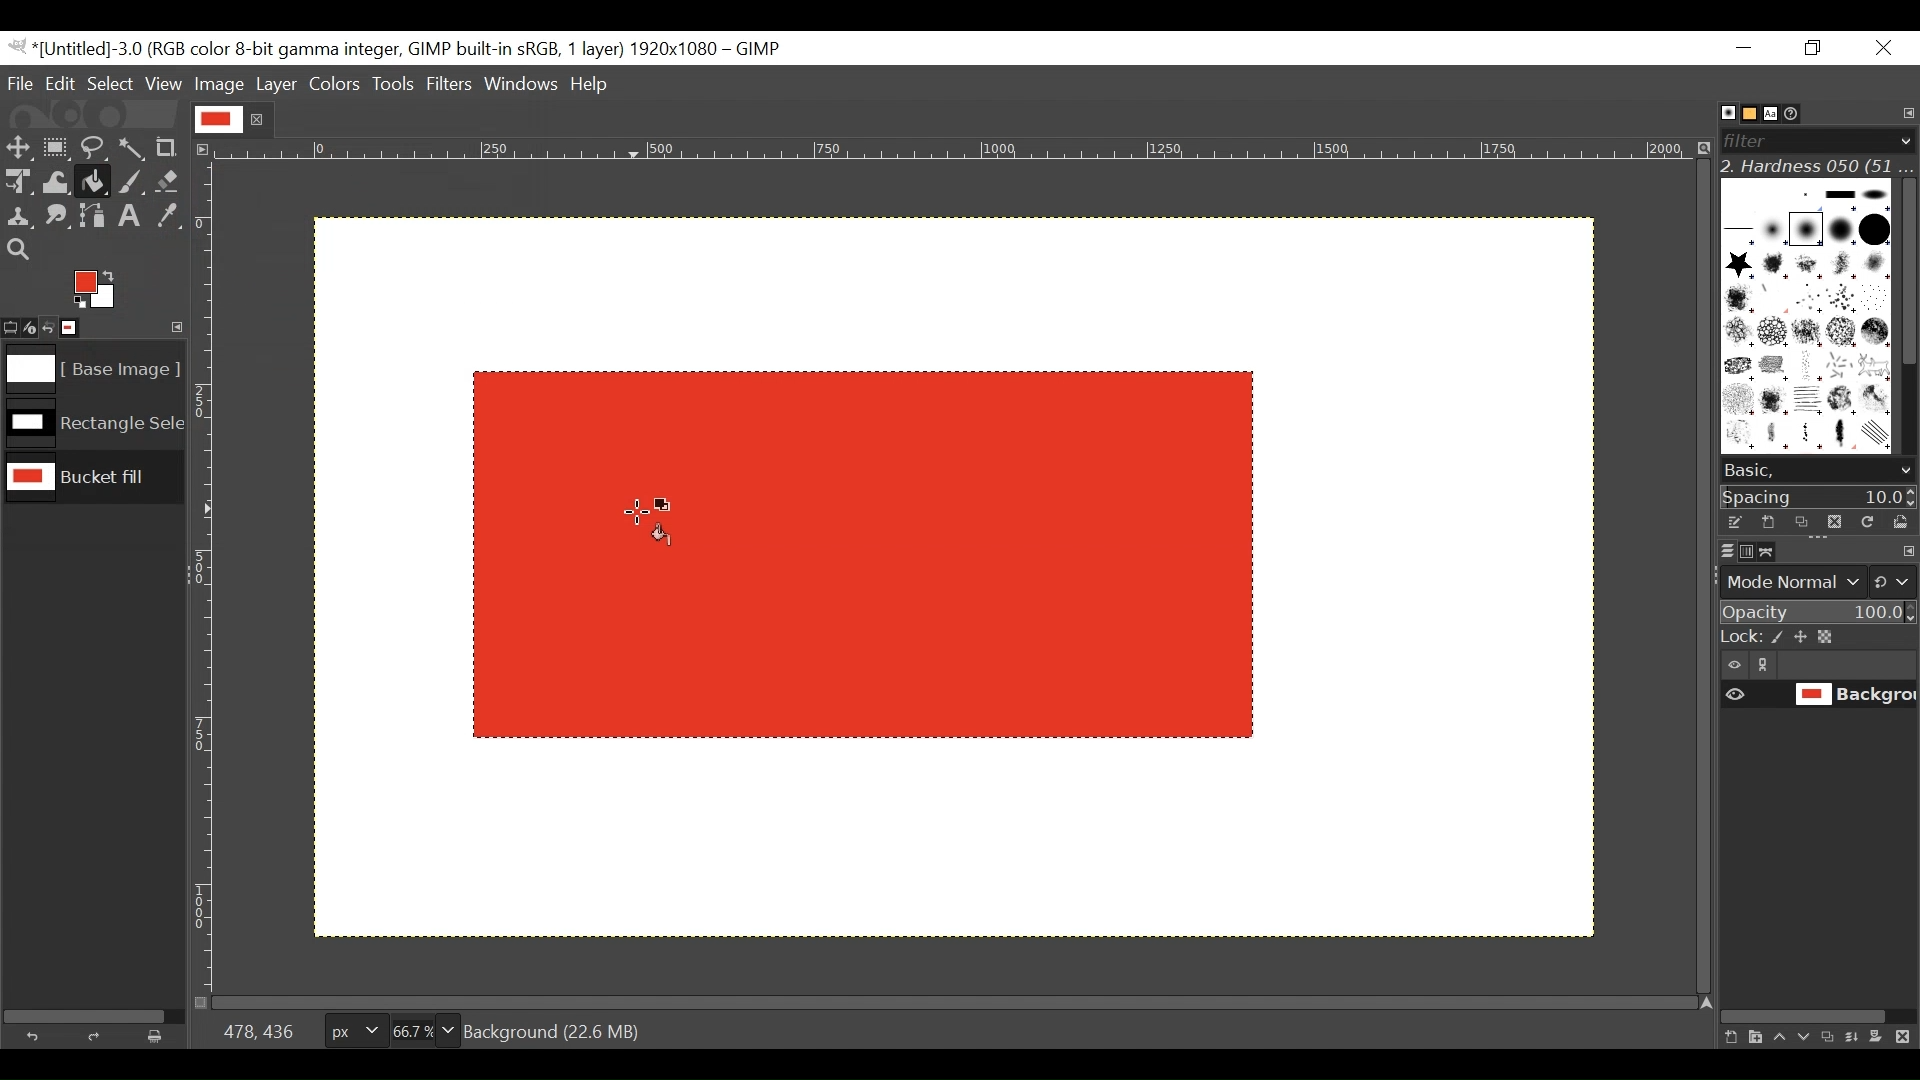 Image resolution: width=1920 pixels, height=1080 pixels. What do you see at coordinates (398, 49) in the screenshot?
I see `Gimp File Name` at bounding box center [398, 49].